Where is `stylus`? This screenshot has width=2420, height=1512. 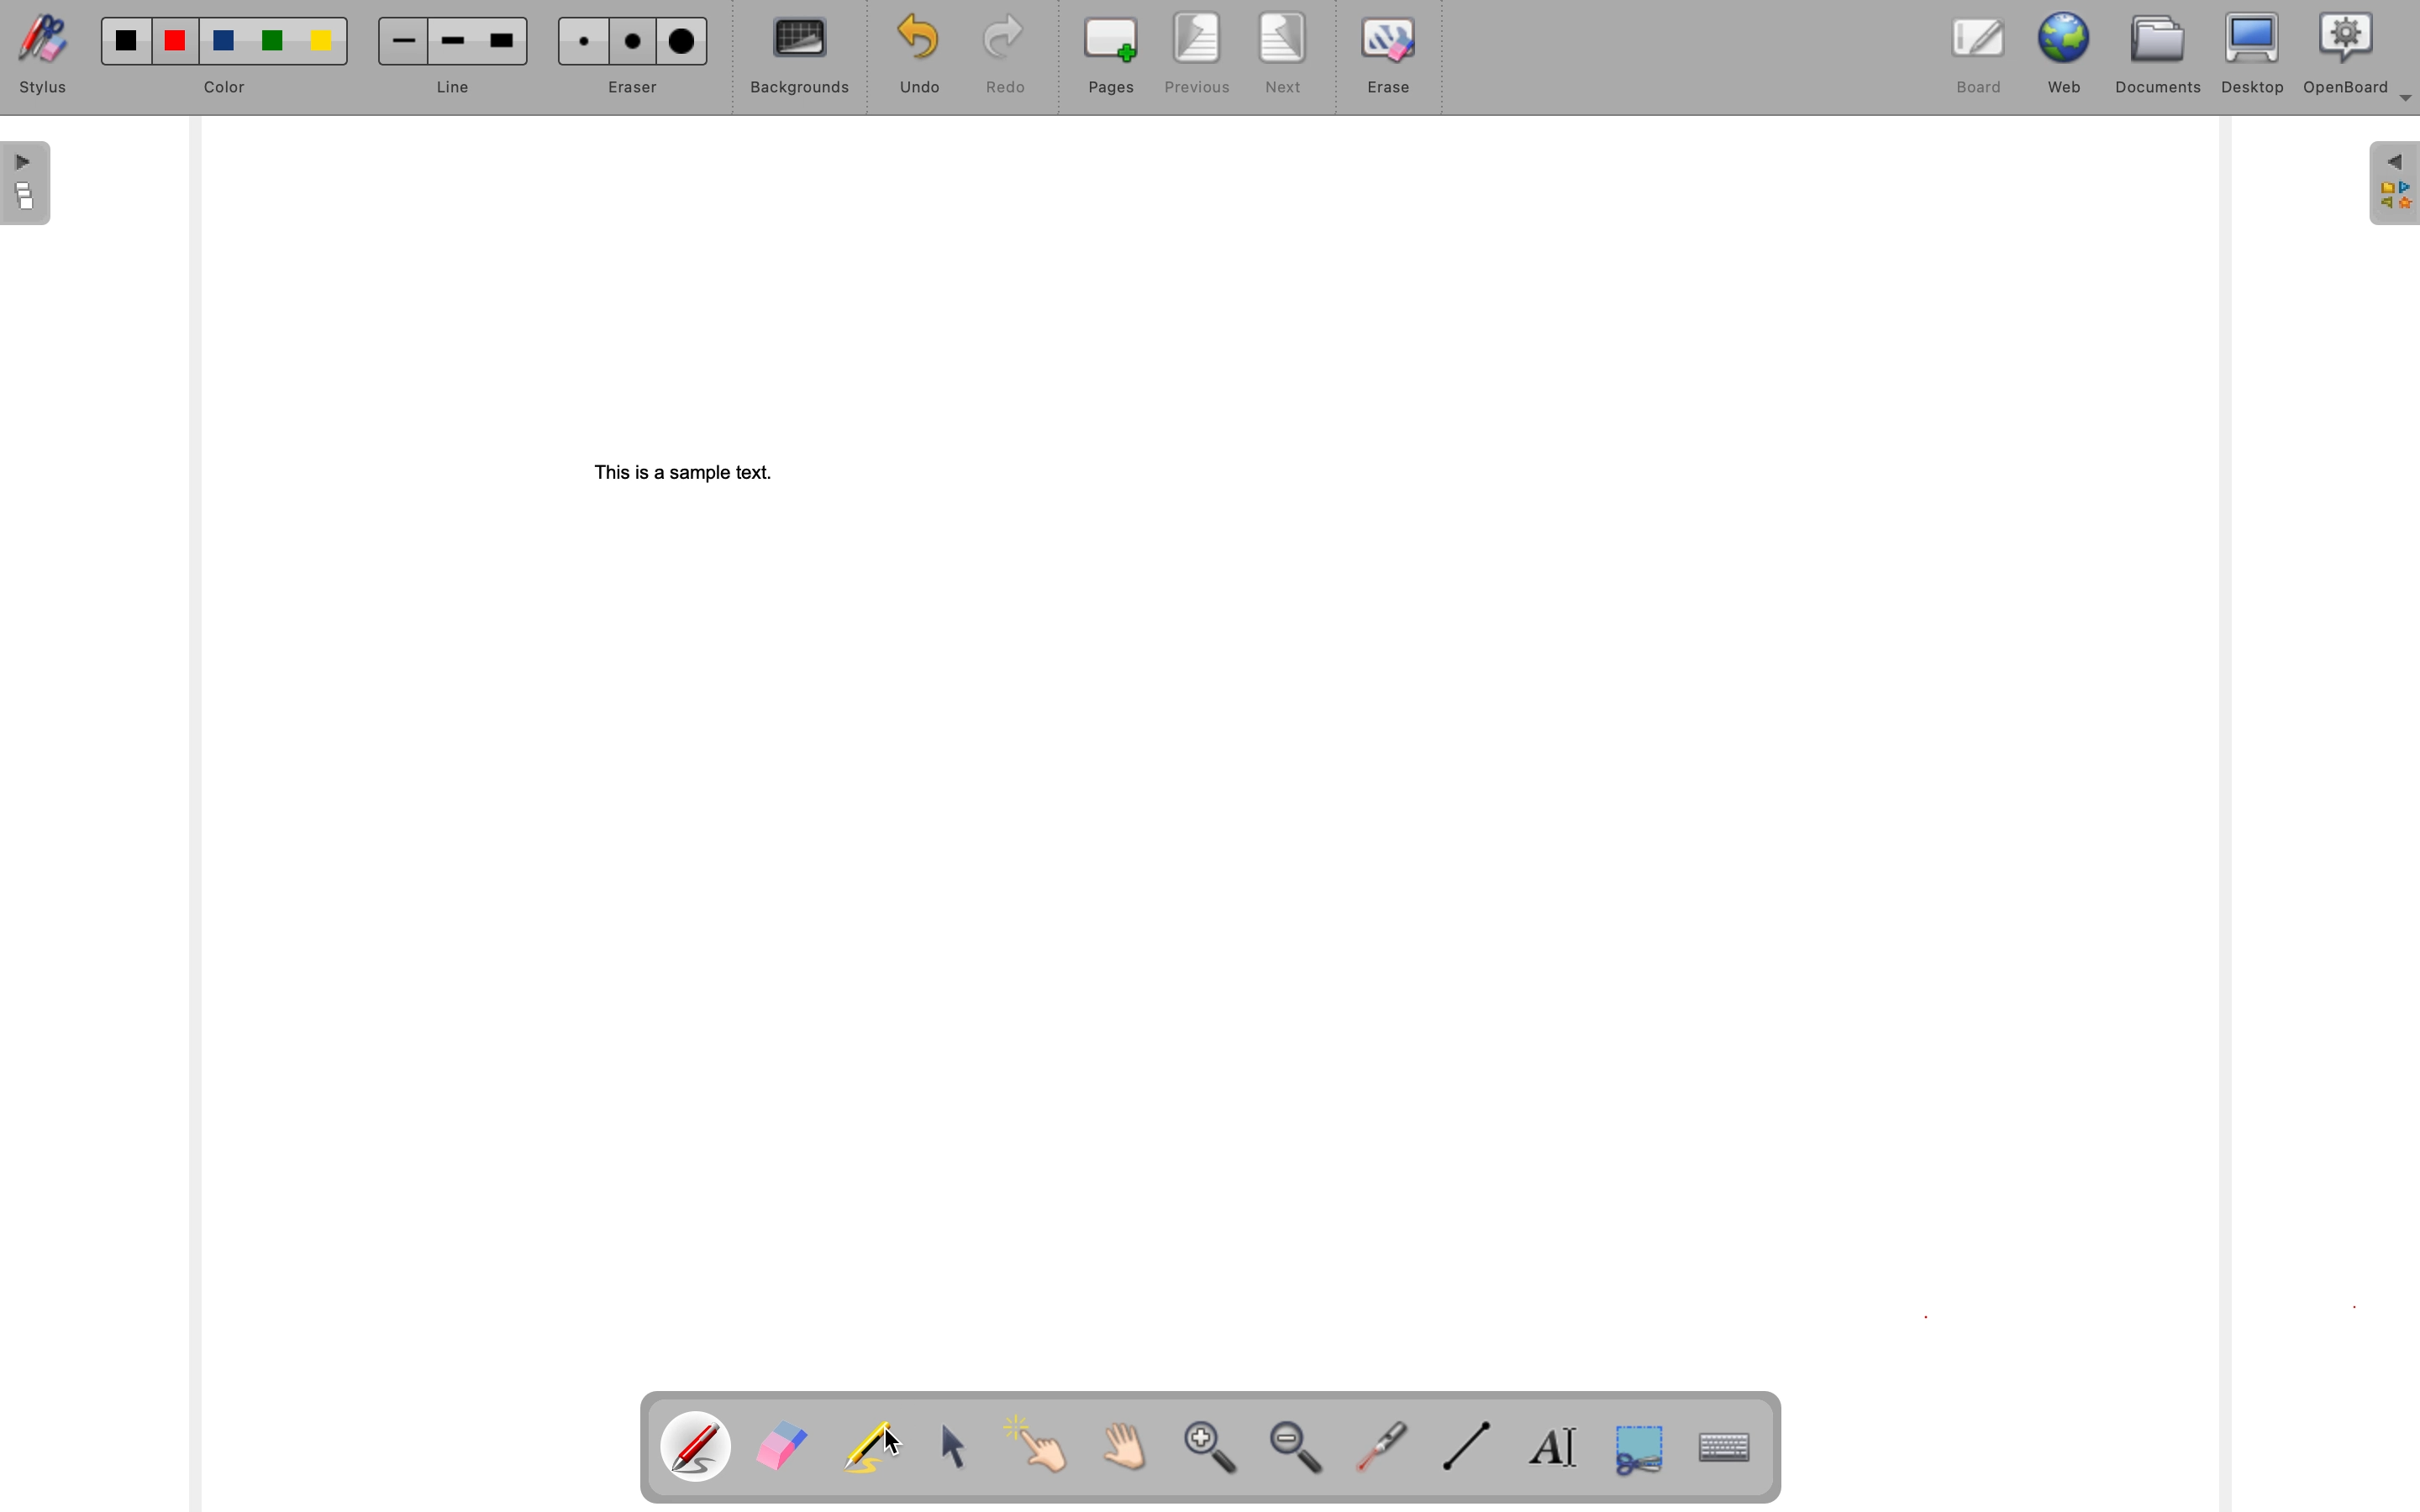 stylus is located at coordinates (43, 55).